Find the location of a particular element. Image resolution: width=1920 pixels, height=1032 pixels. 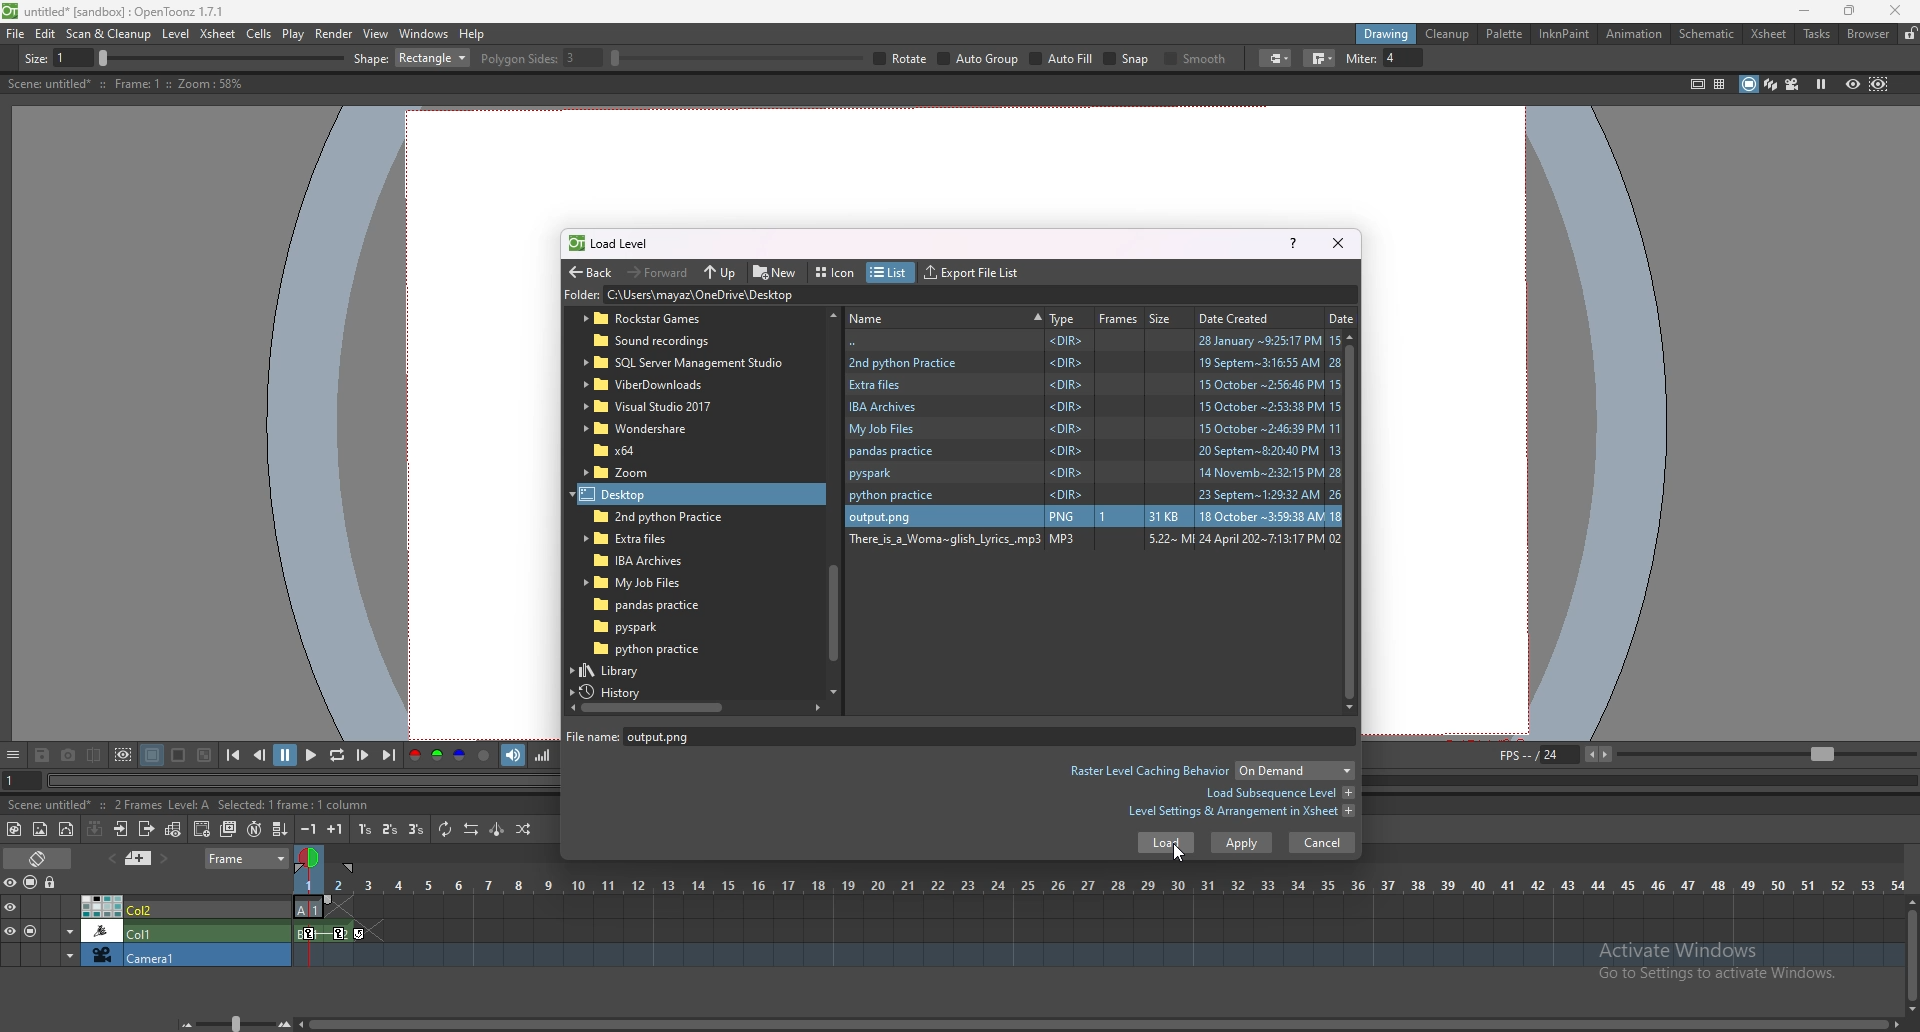

icon is located at coordinates (838, 273).